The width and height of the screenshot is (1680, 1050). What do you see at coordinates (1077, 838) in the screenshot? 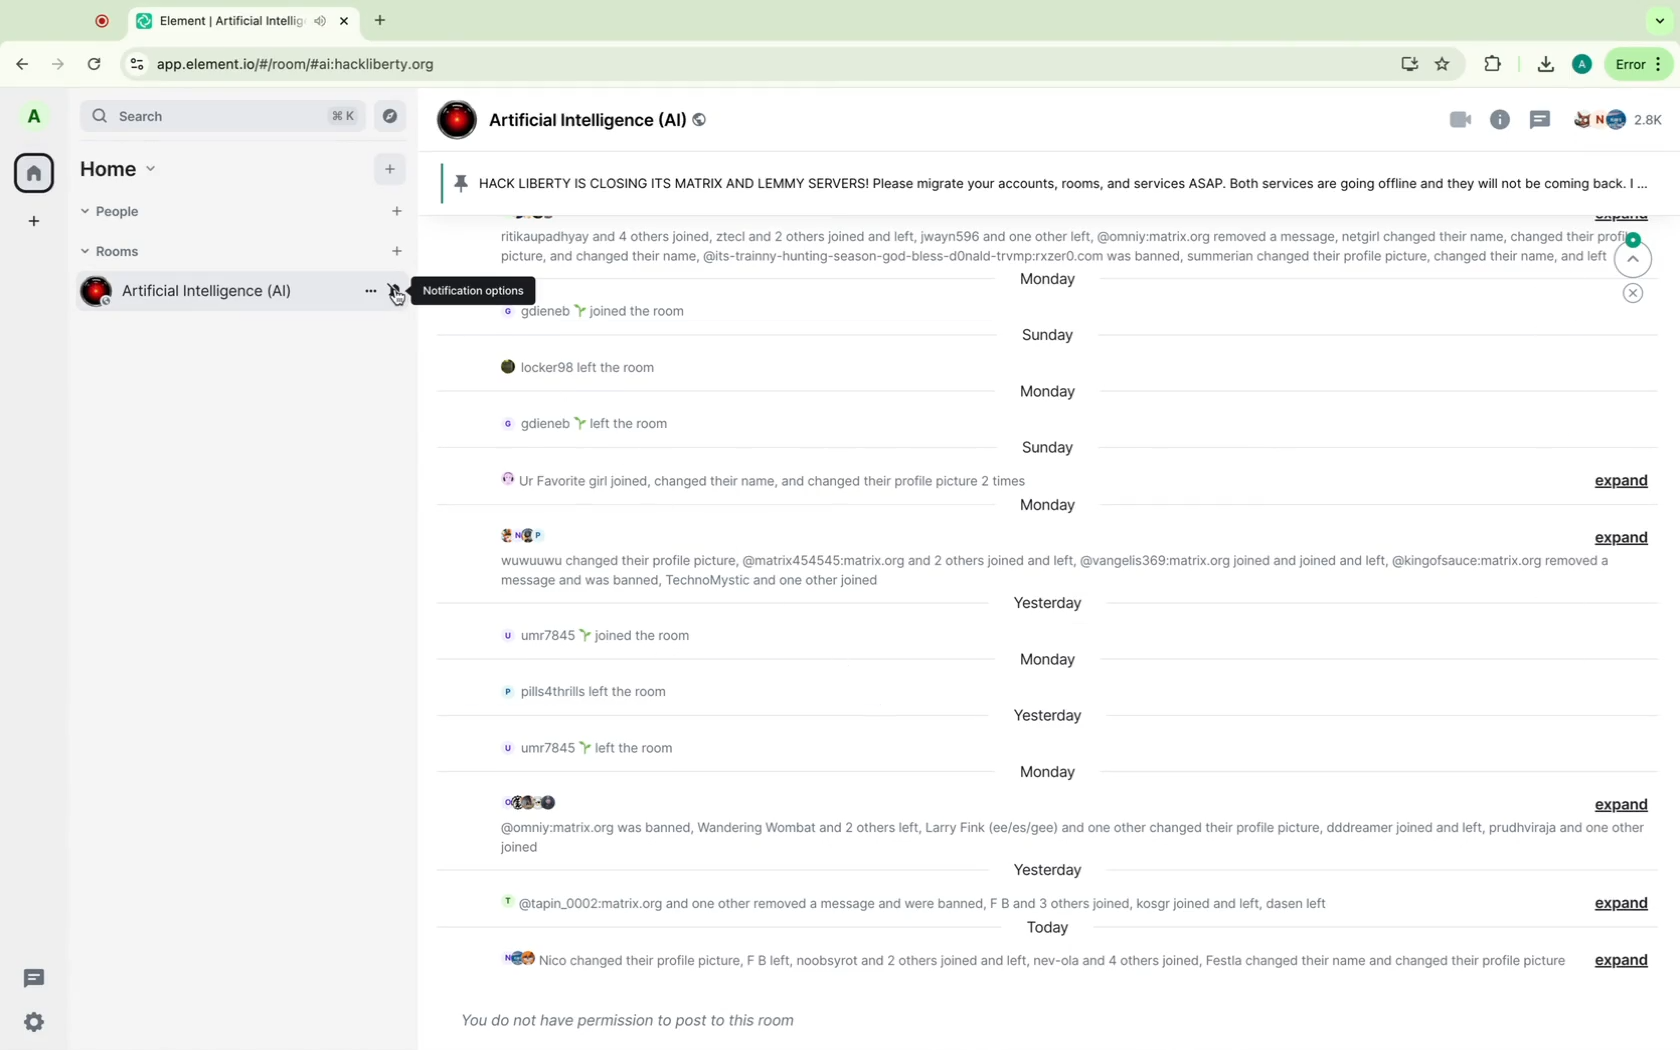
I see `message` at bounding box center [1077, 838].